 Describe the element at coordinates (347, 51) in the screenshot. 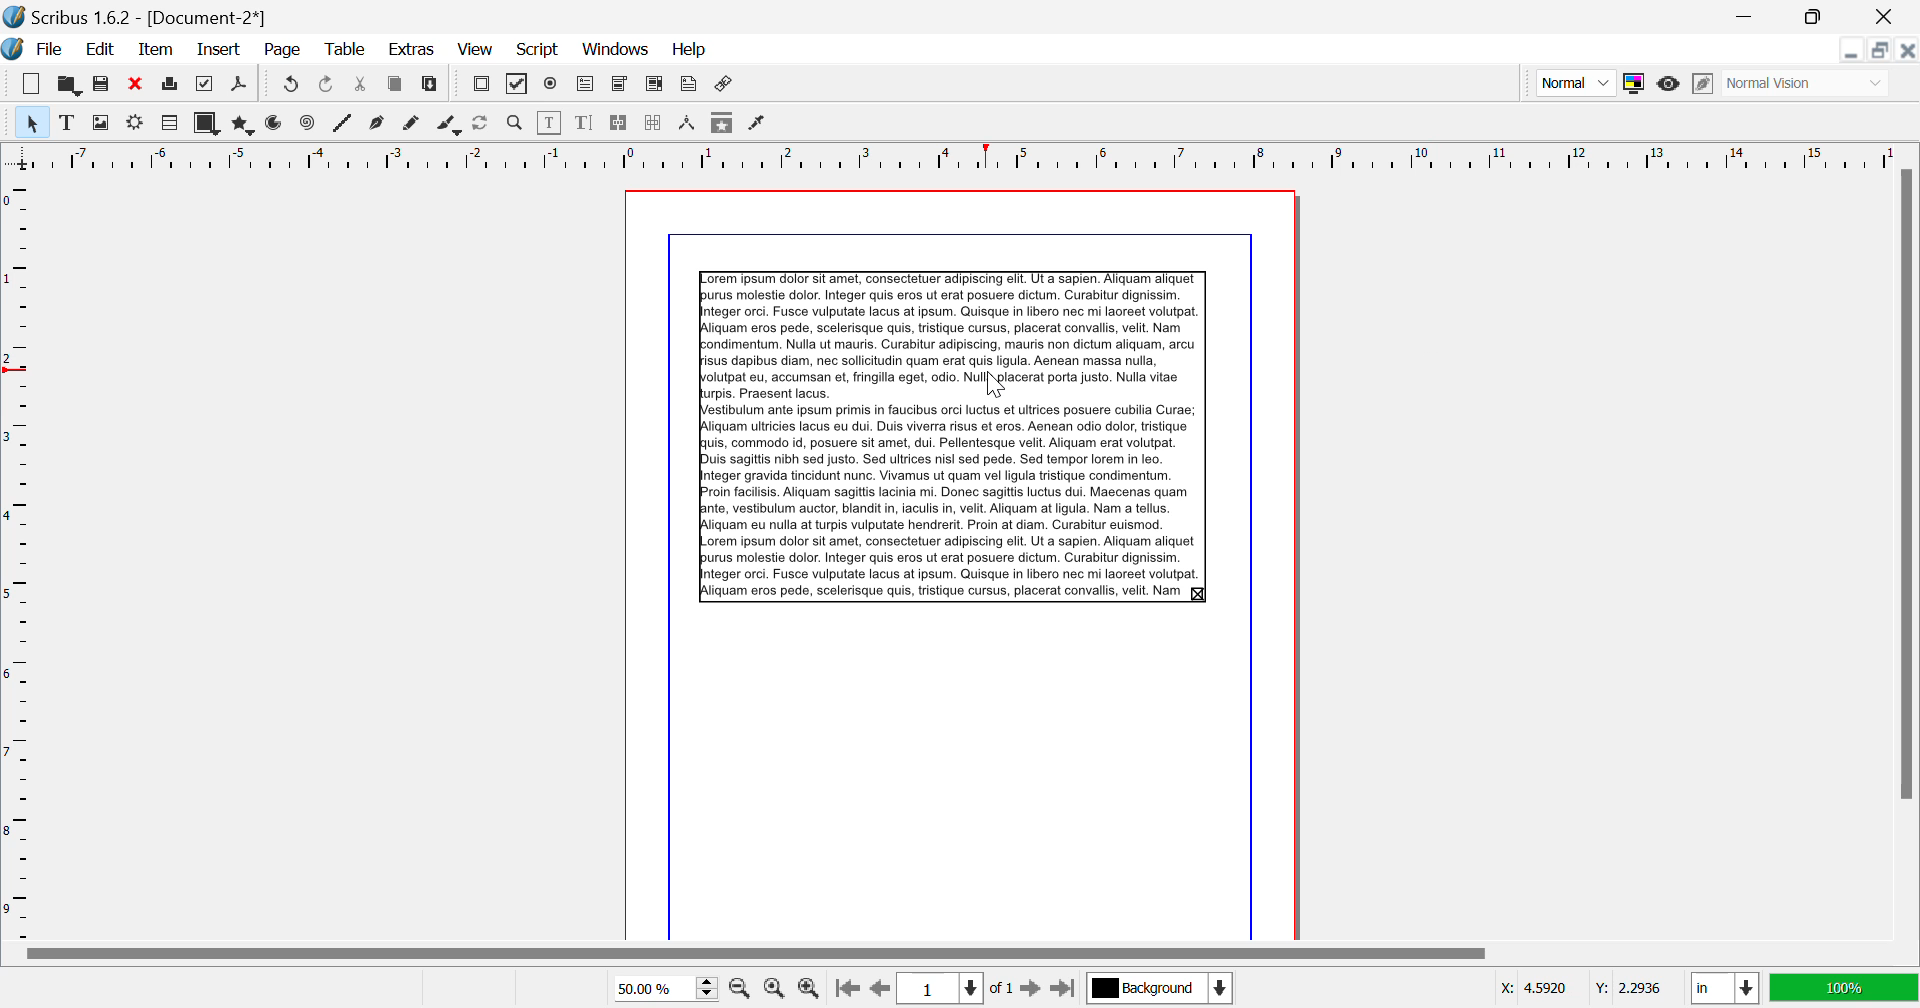

I see `Table` at that location.